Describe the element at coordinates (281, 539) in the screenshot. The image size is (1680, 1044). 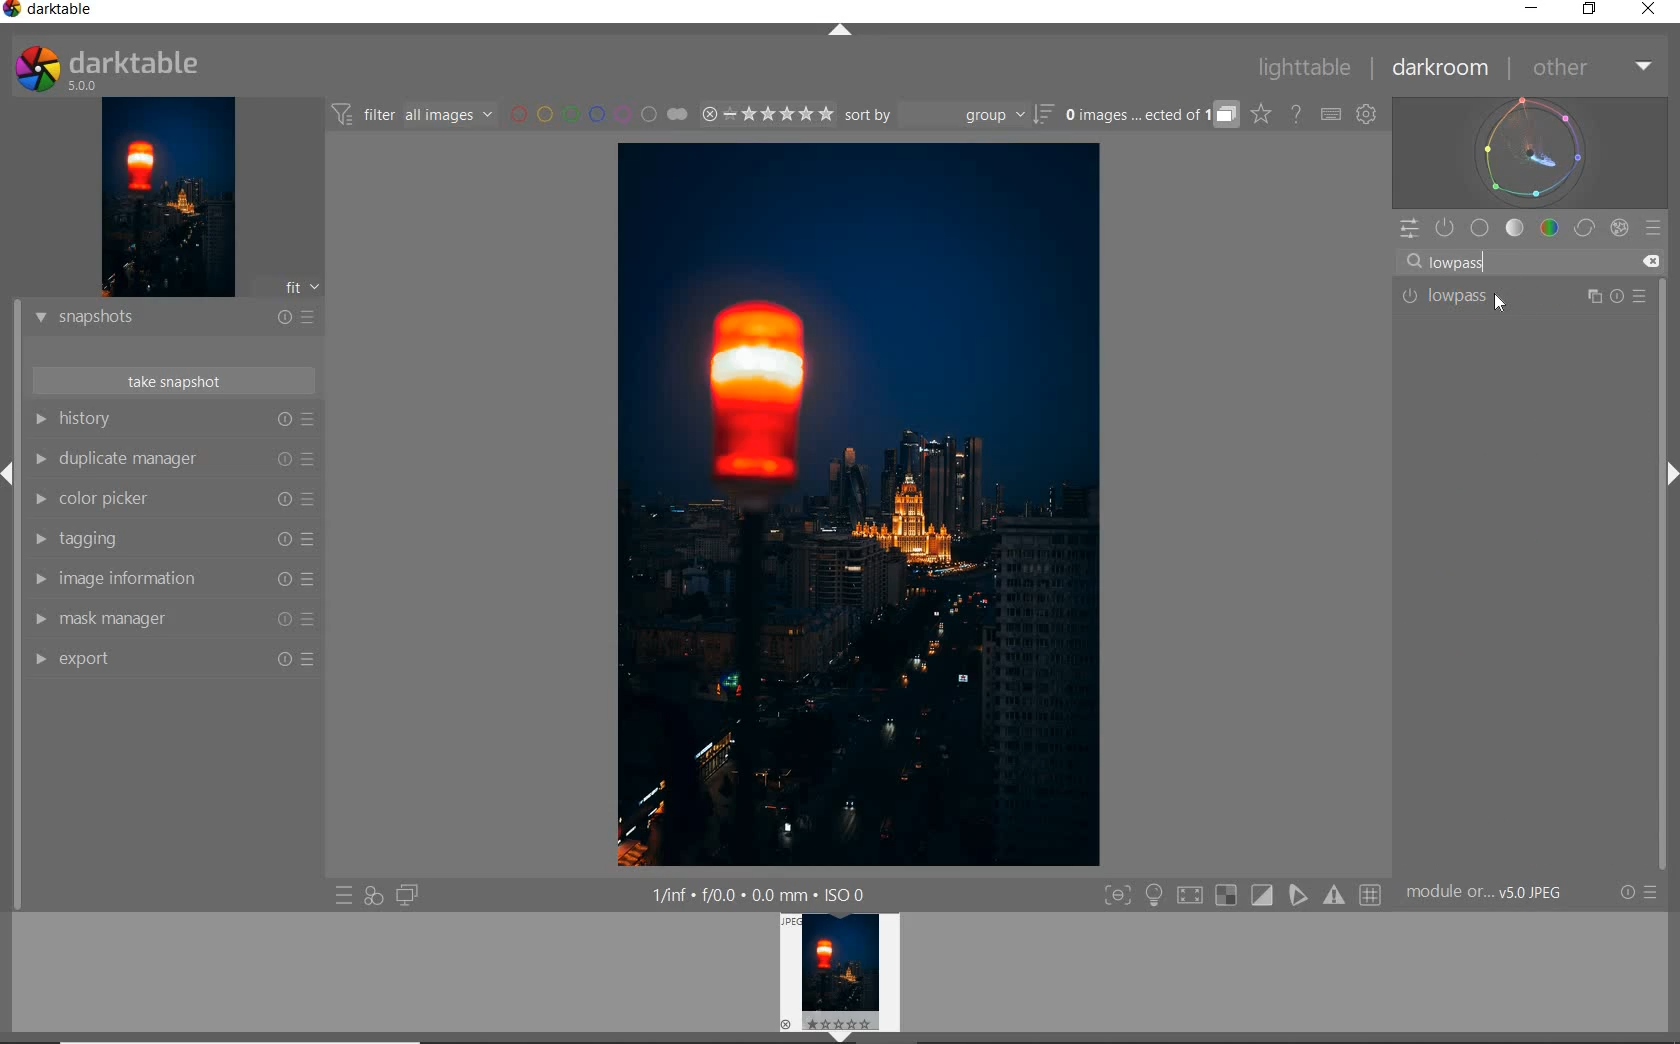
I see `` at that location.